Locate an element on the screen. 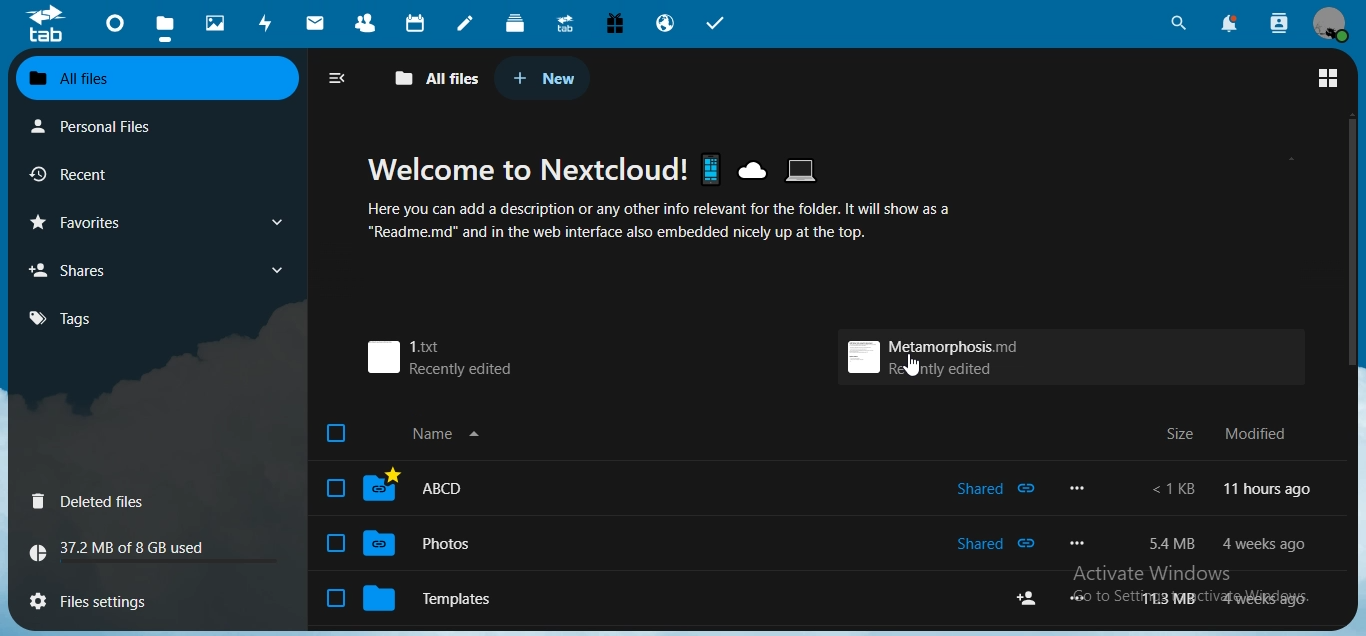  text is located at coordinates (1235, 433).